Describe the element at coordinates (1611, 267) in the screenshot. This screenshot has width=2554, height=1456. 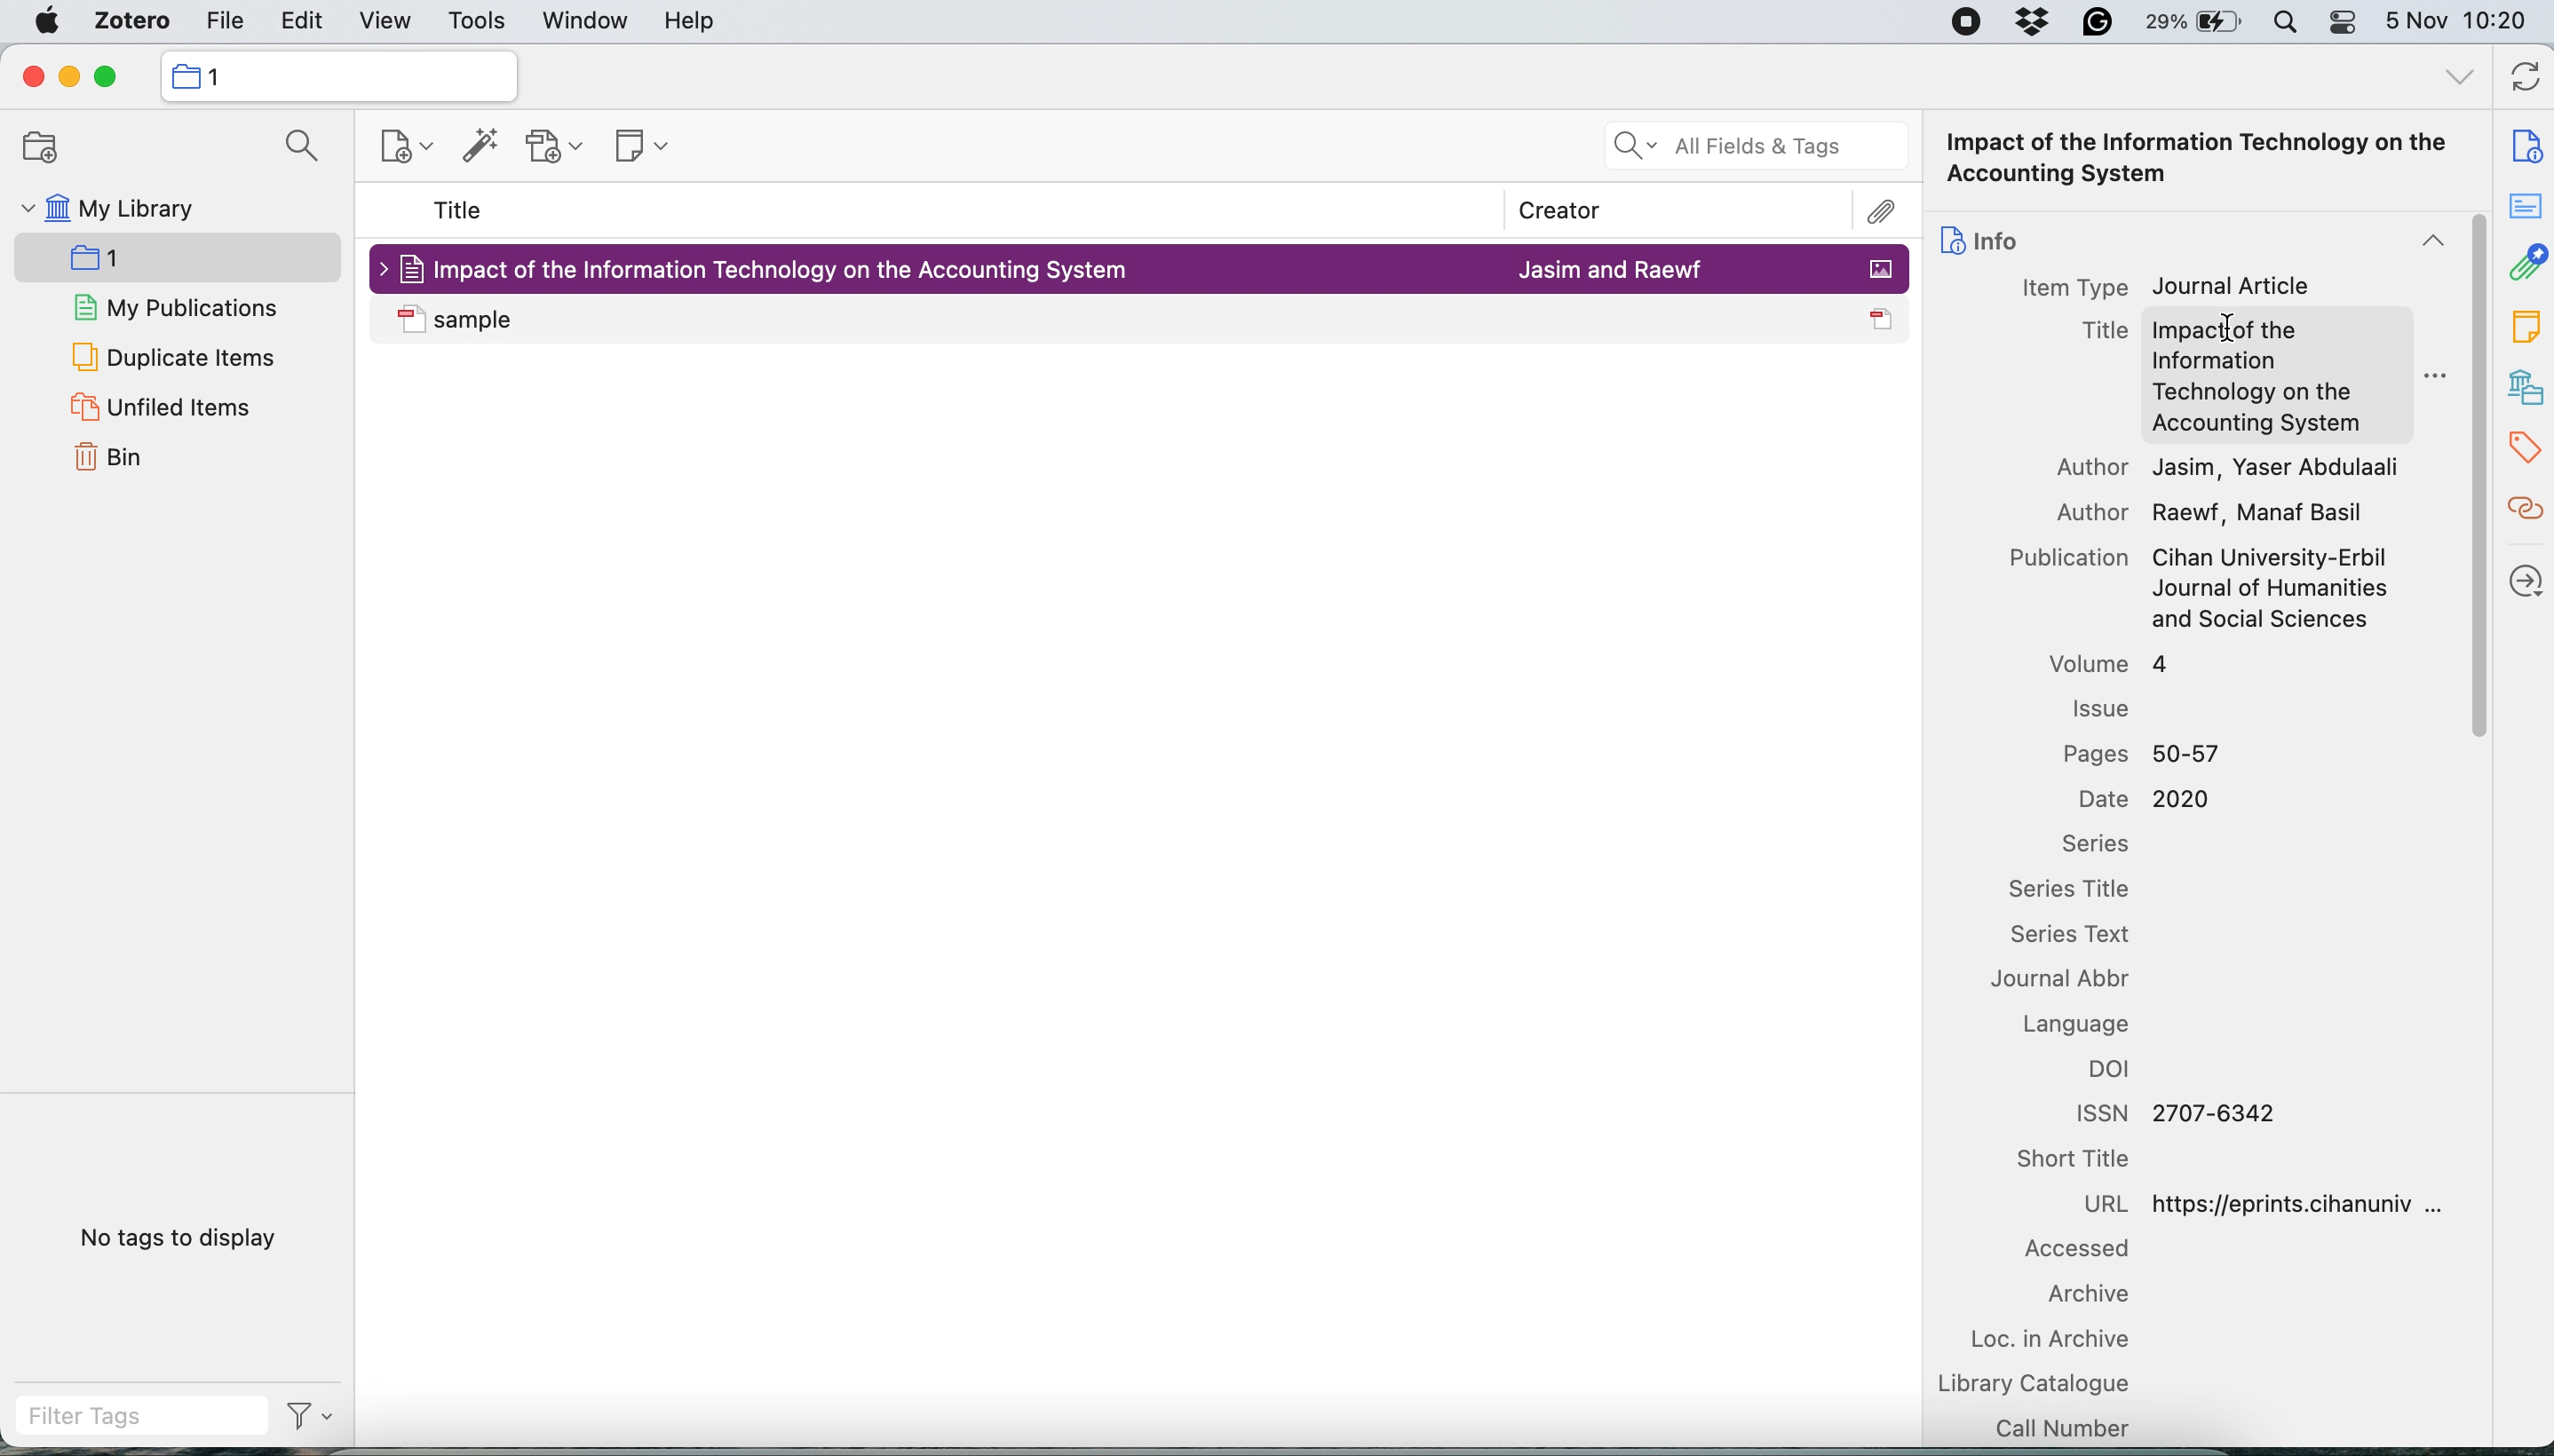
I see `Jasim and Raewf` at that location.